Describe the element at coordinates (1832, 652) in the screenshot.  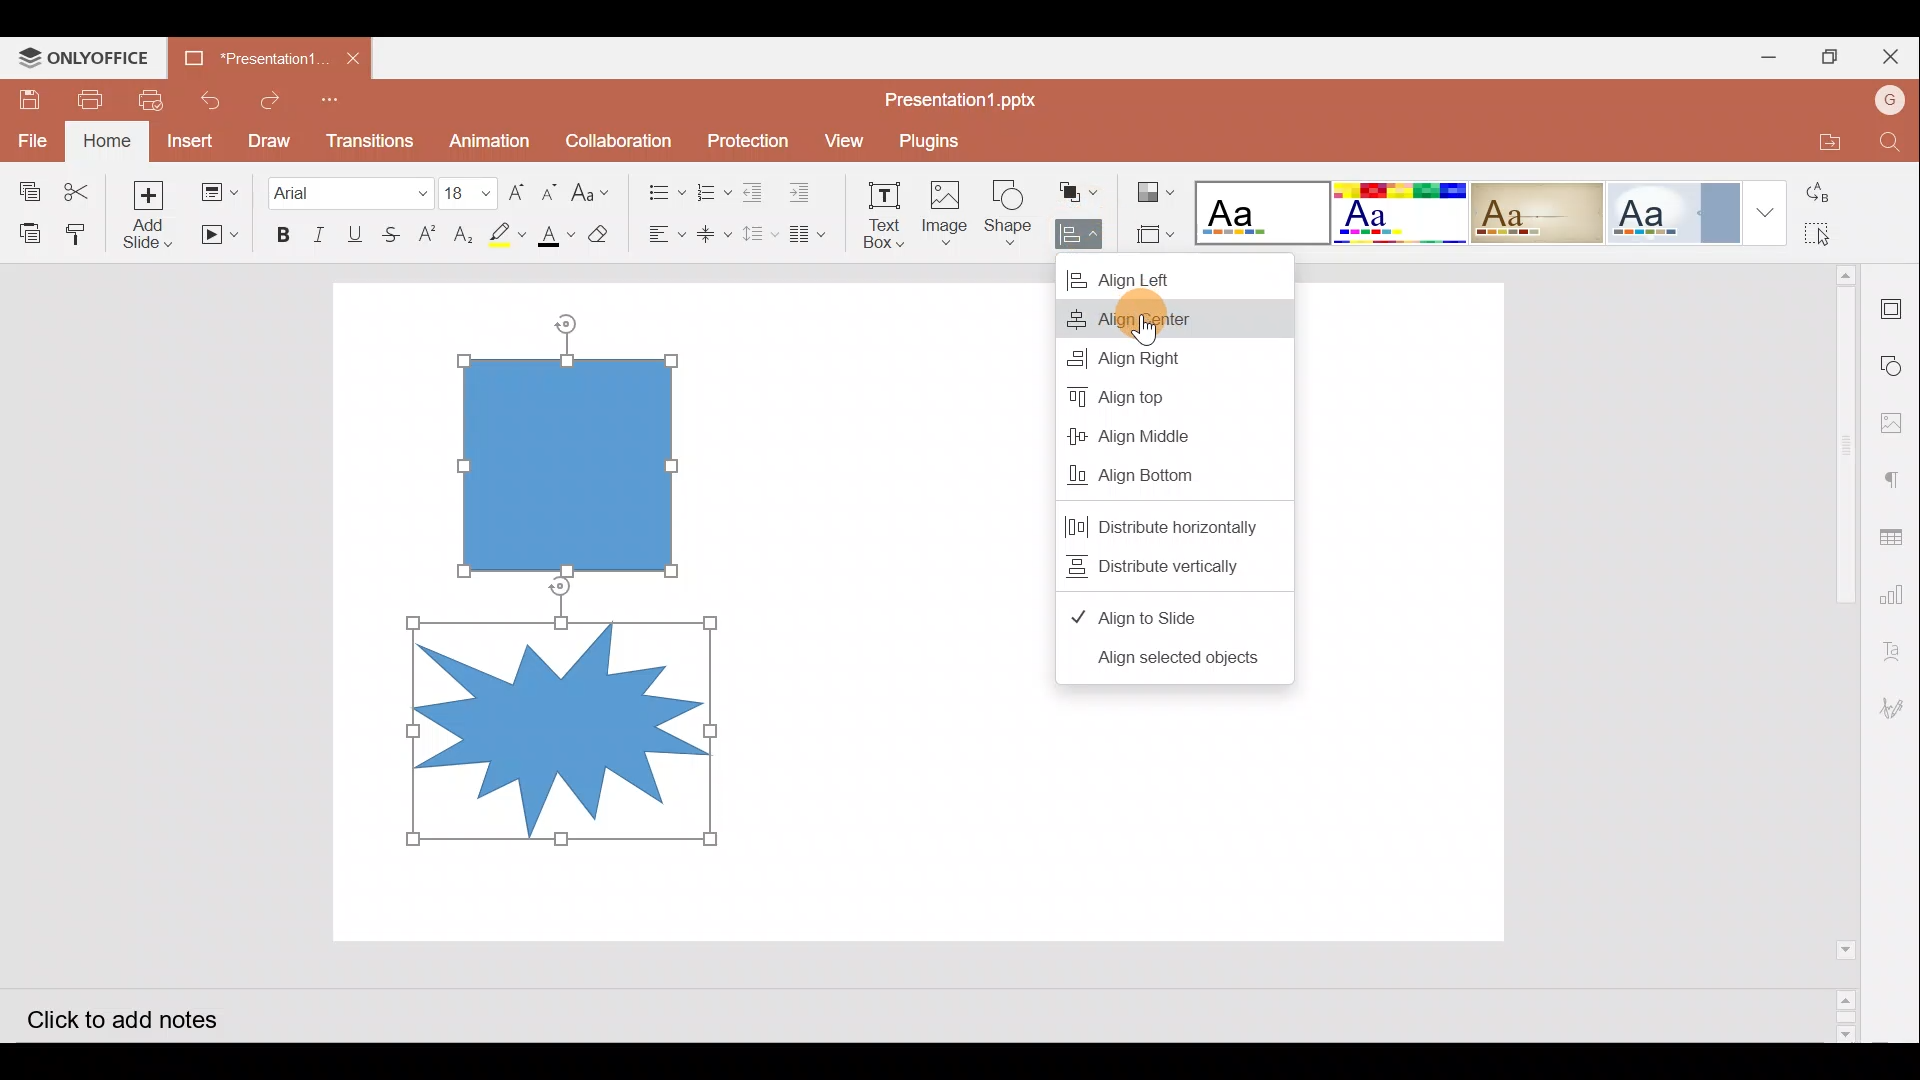
I see `Scroll bar` at that location.